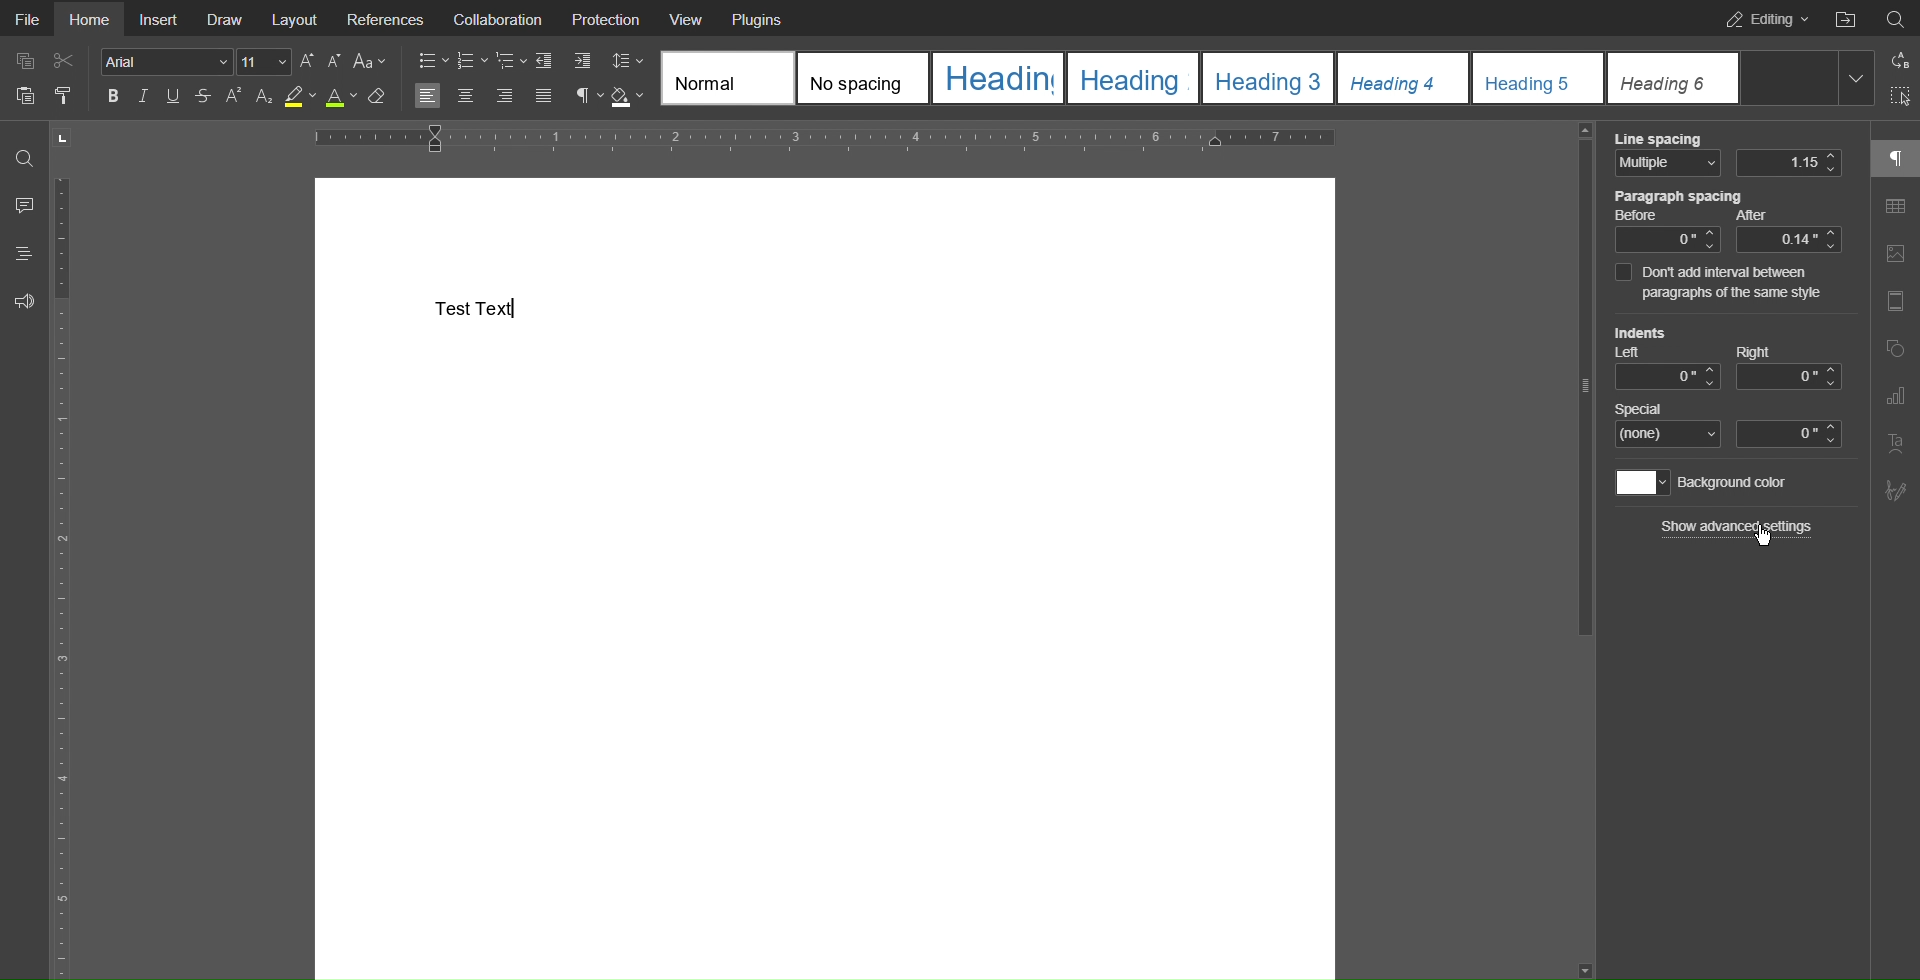  What do you see at coordinates (309, 61) in the screenshot?
I see `Increase Size` at bounding box center [309, 61].